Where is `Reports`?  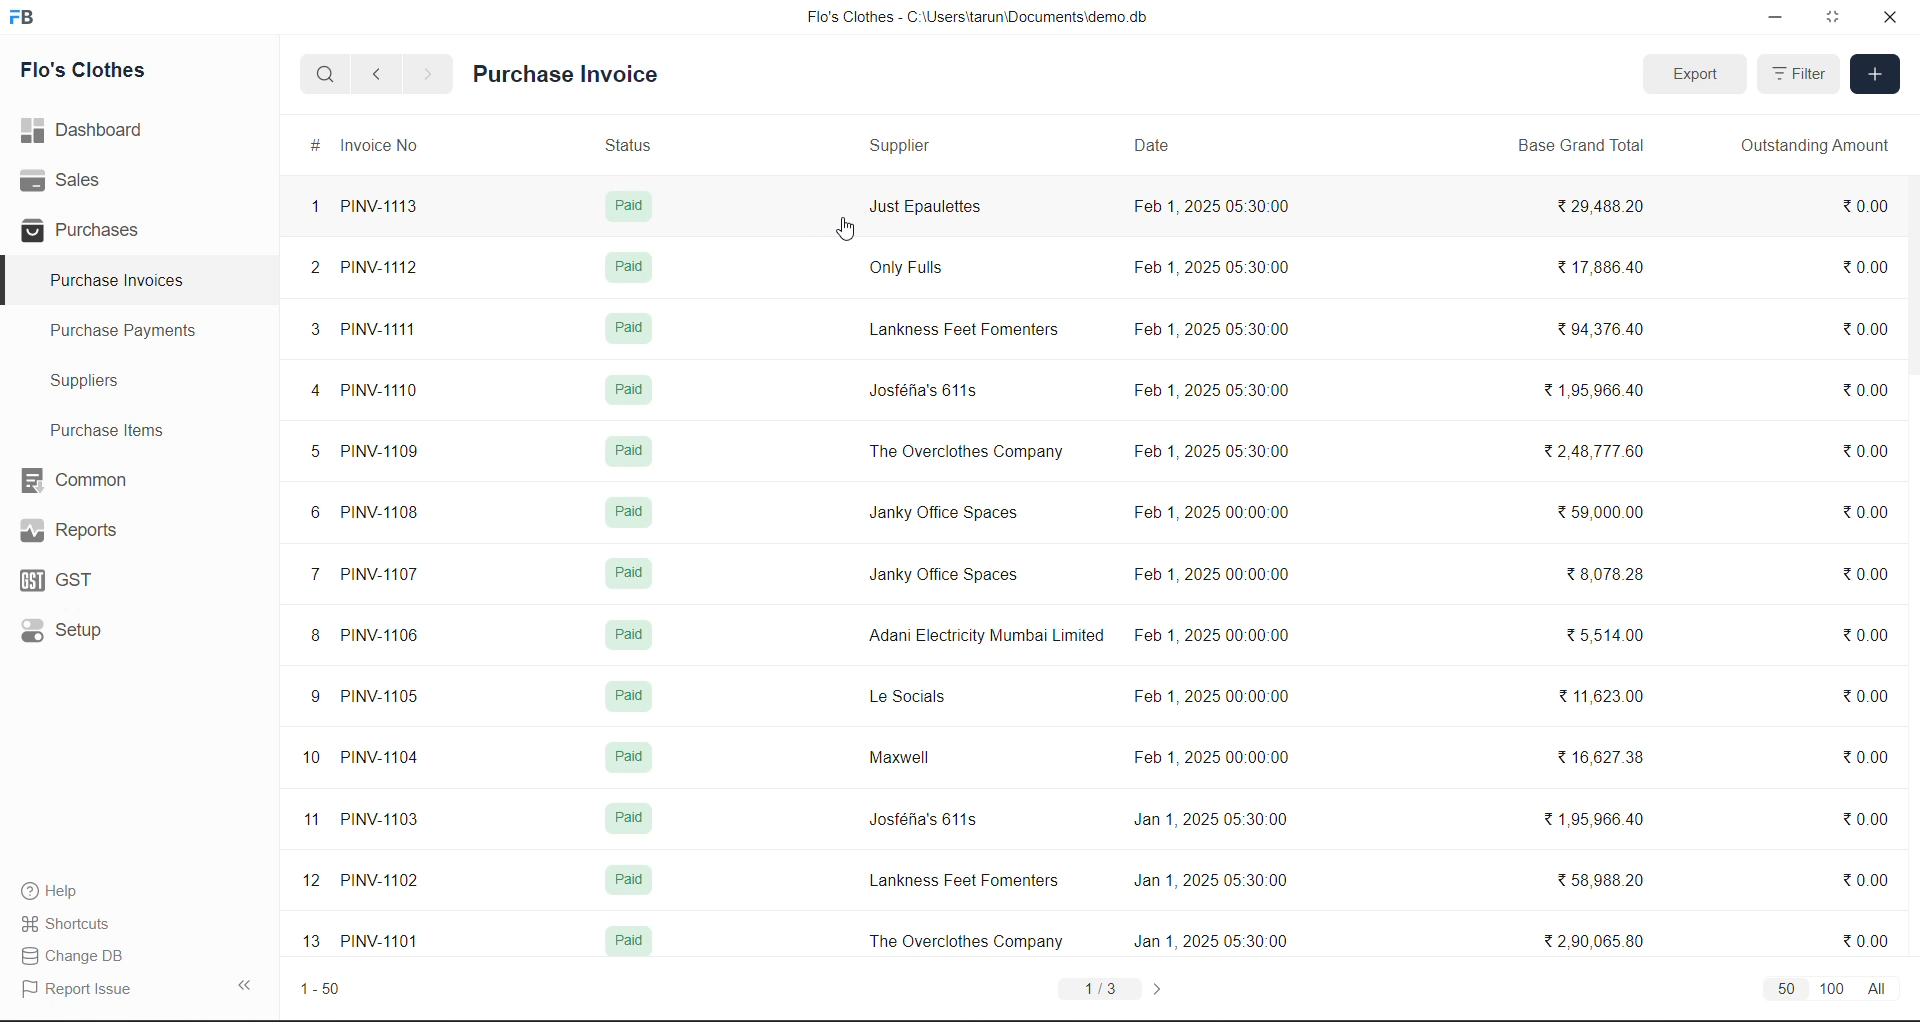 Reports is located at coordinates (90, 529).